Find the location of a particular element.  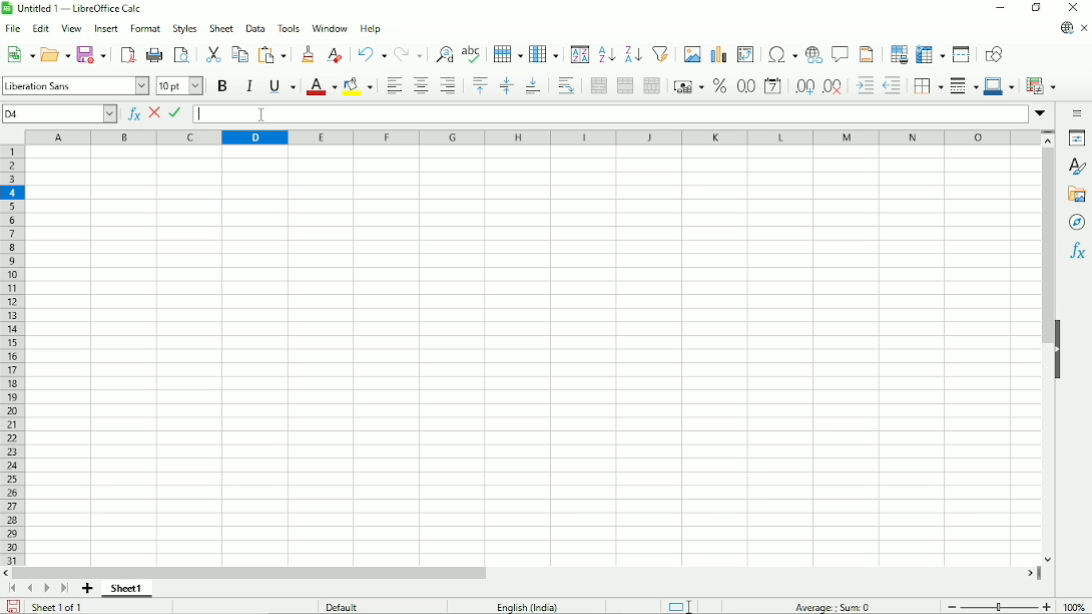

Data is located at coordinates (256, 28).